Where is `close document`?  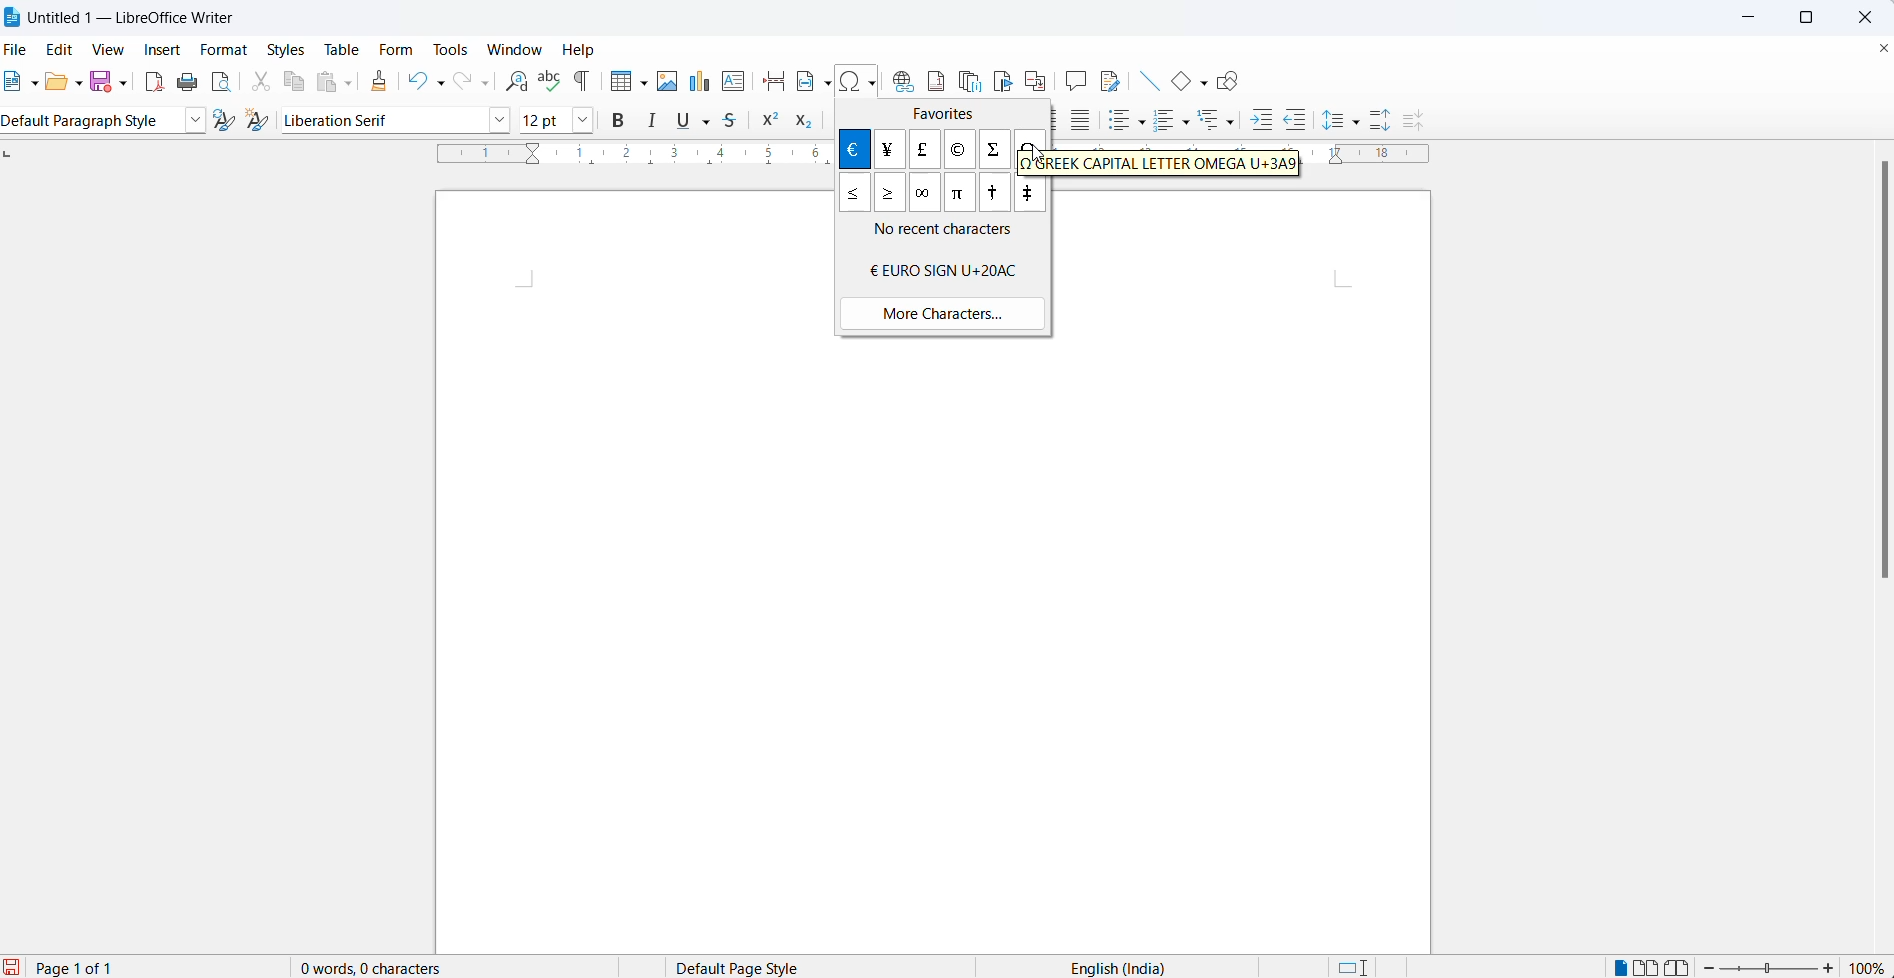 close document is located at coordinates (1882, 50).